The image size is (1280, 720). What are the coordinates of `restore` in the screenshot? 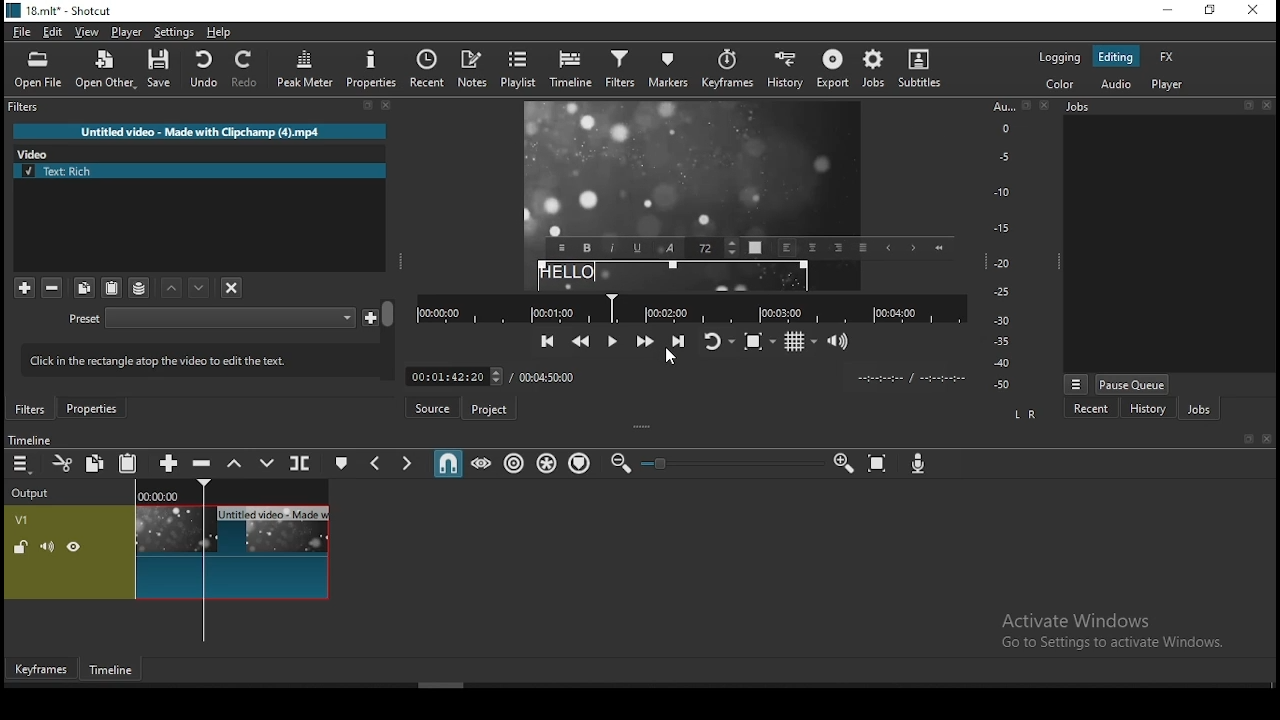 It's located at (1212, 9).